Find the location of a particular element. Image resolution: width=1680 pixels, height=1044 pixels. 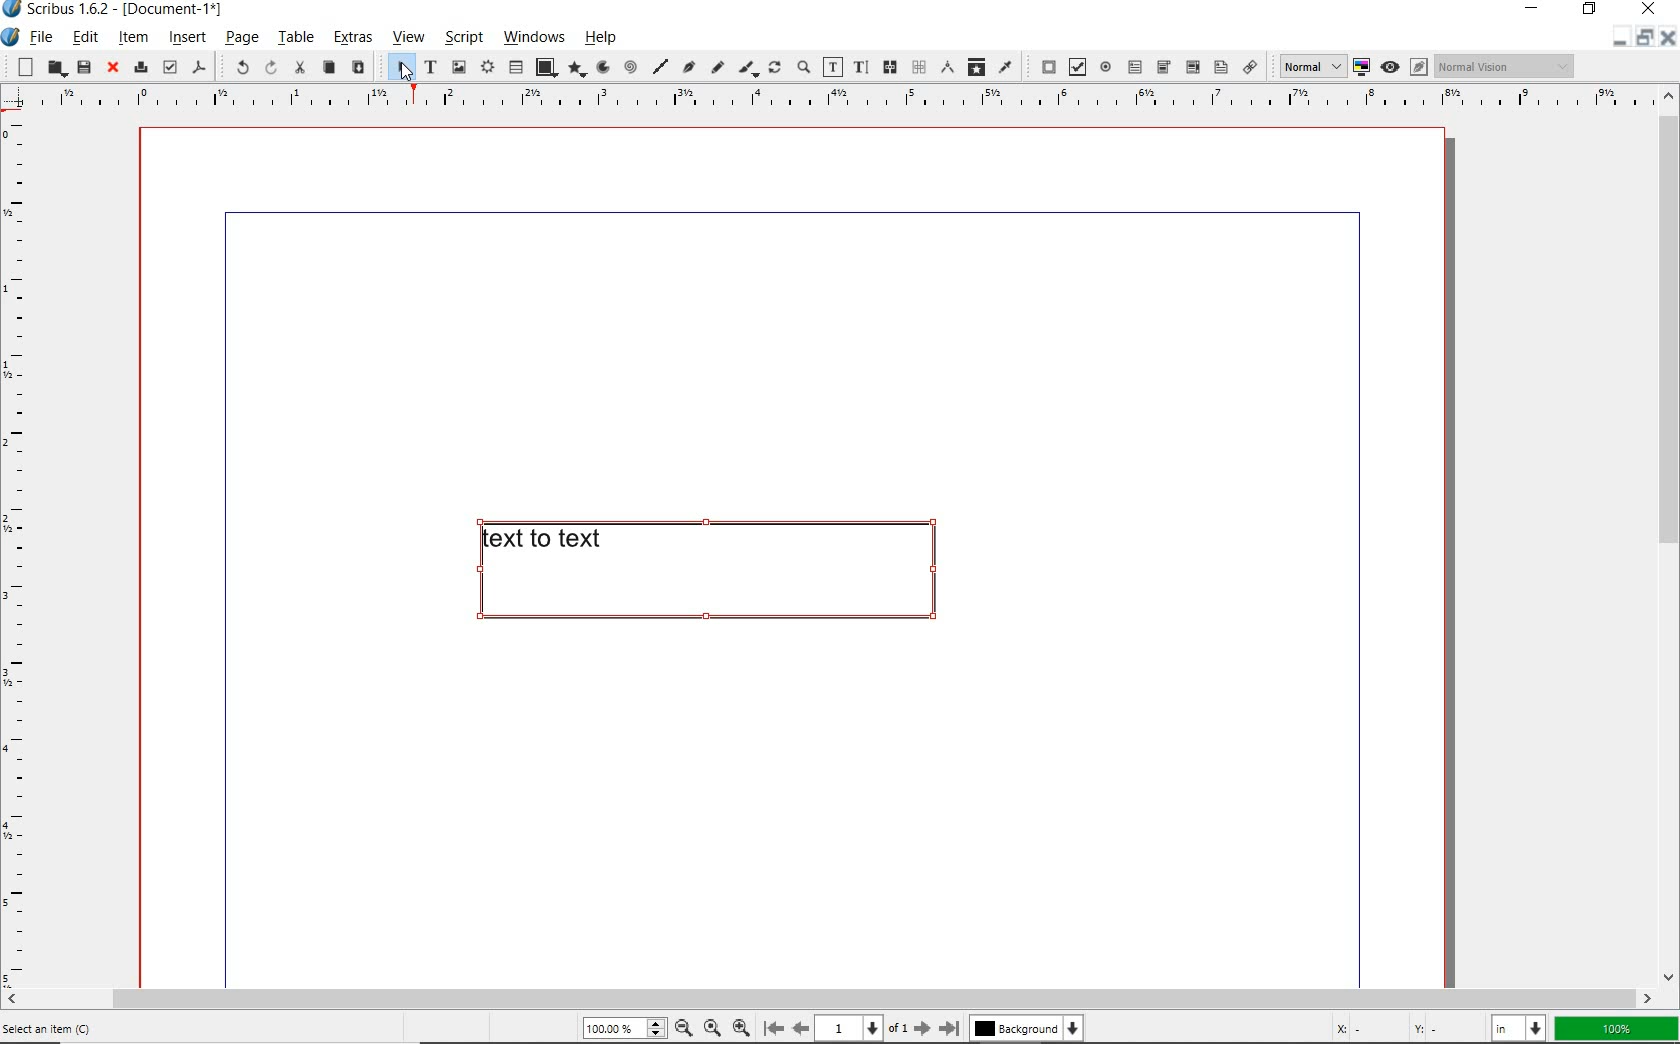

close is located at coordinates (110, 68).